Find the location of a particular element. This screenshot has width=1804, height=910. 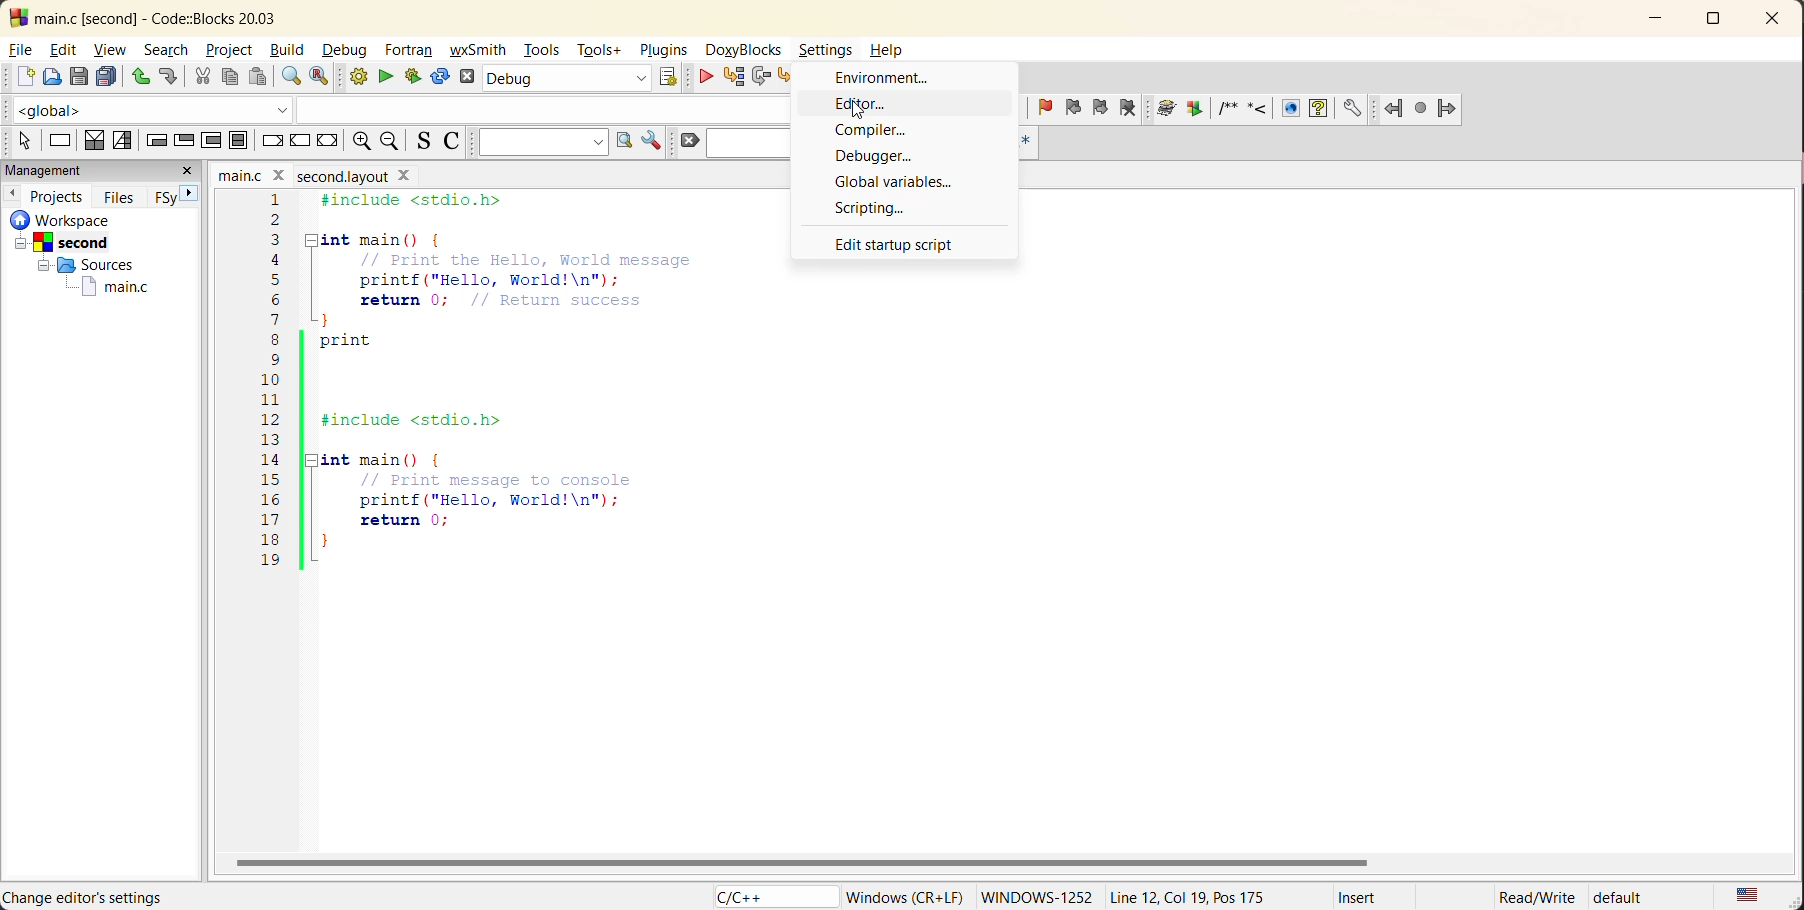

language is located at coordinates (765, 895).